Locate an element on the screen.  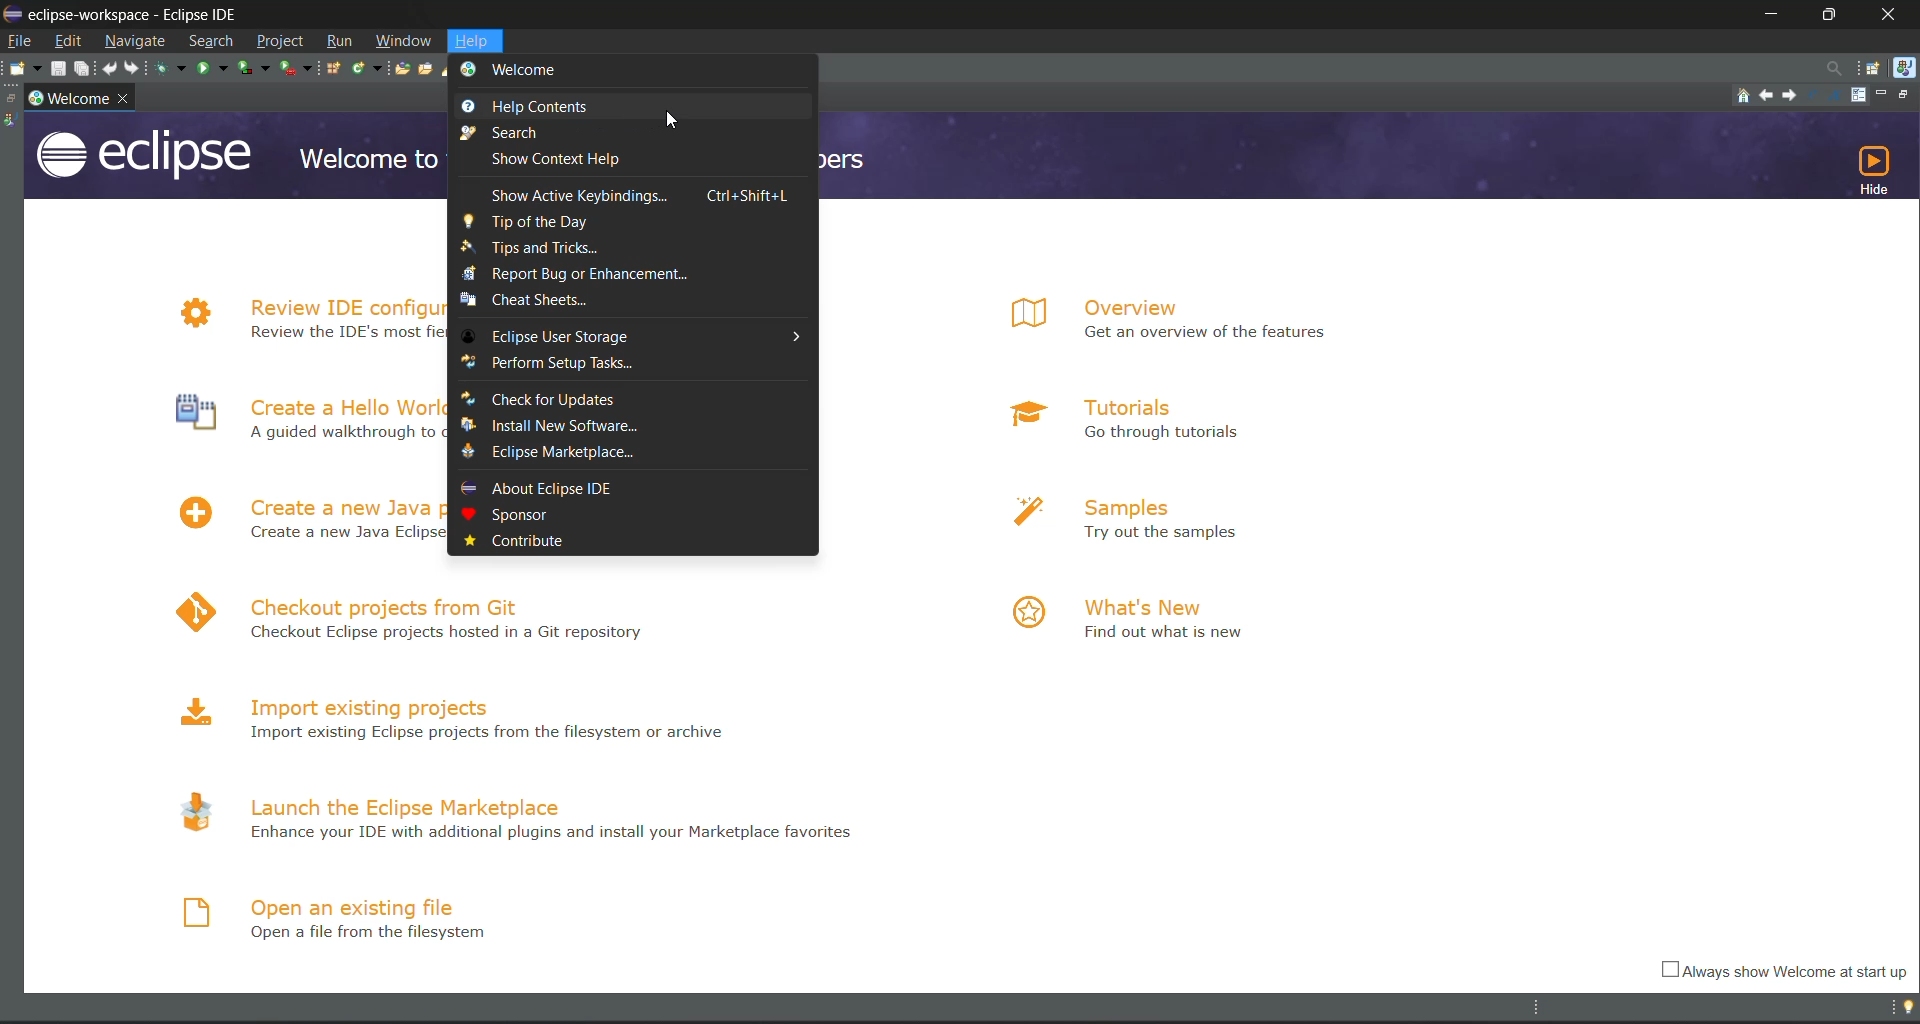
edit is located at coordinates (72, 42).